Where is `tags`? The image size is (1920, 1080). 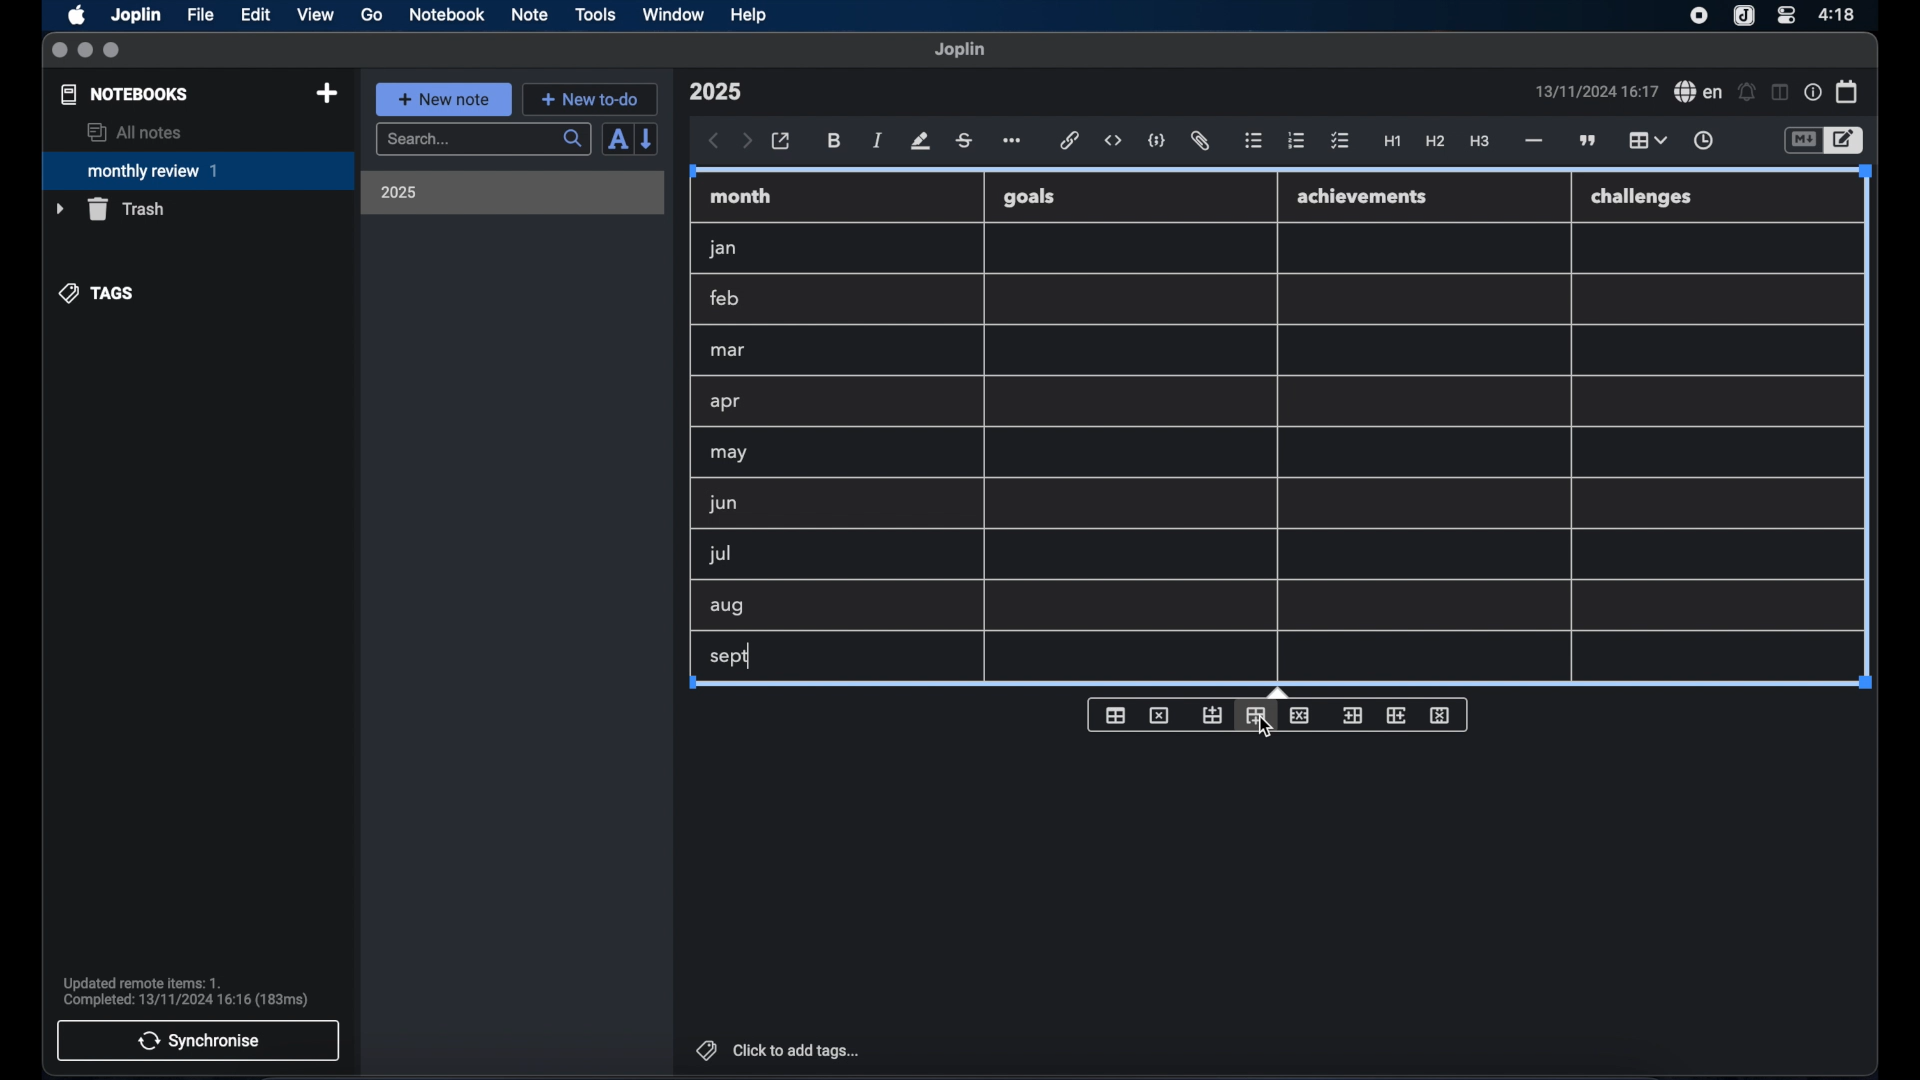 tags is located at coordinates (98, 293).